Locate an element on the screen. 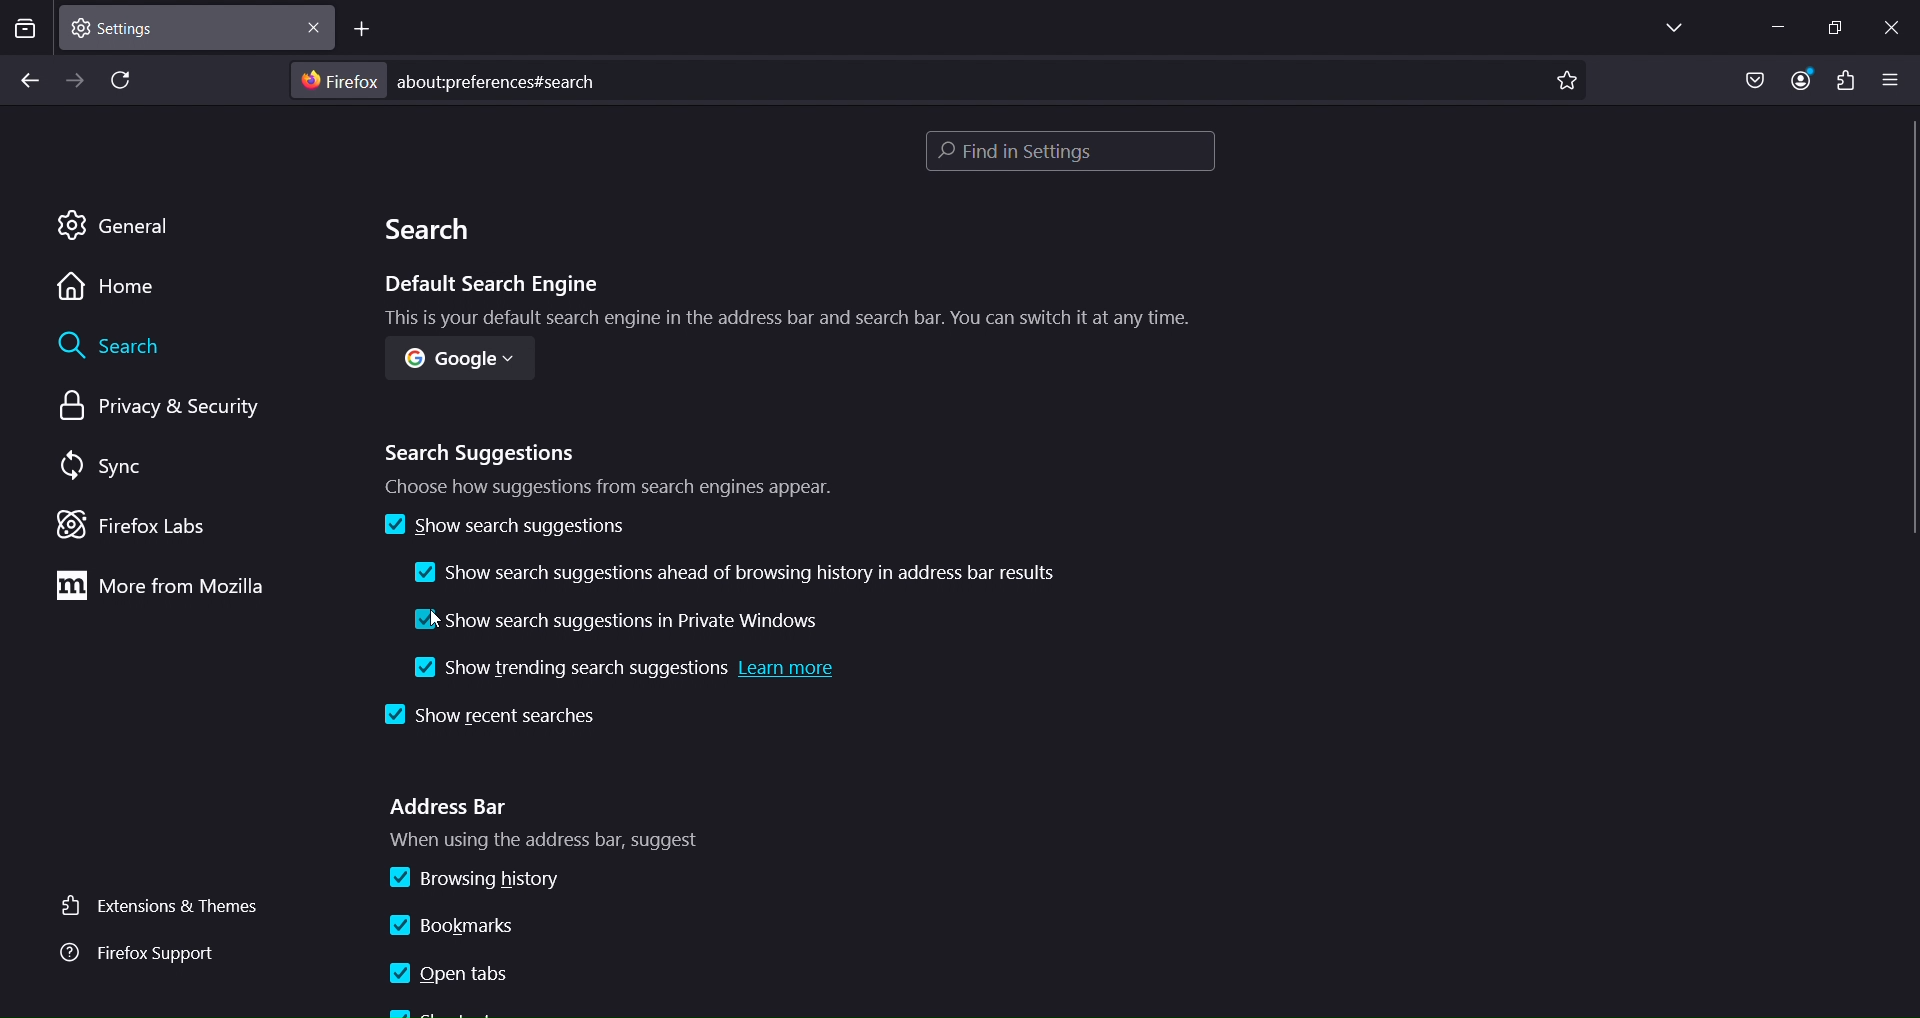 Image resolution: width=1920 pixels, height=1018 pixels. home is located at coordinates (114, 288).